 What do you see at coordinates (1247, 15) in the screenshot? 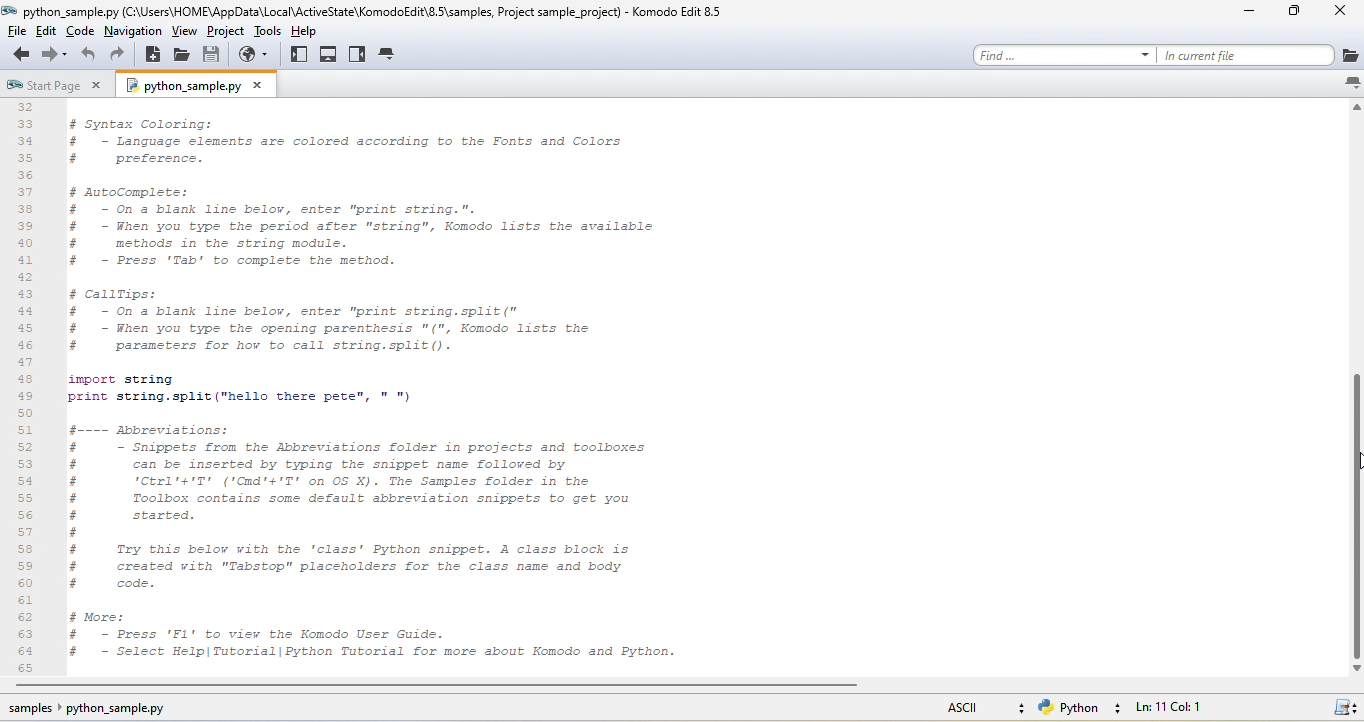
I see `minimize` at bounding box center [1247, 15].